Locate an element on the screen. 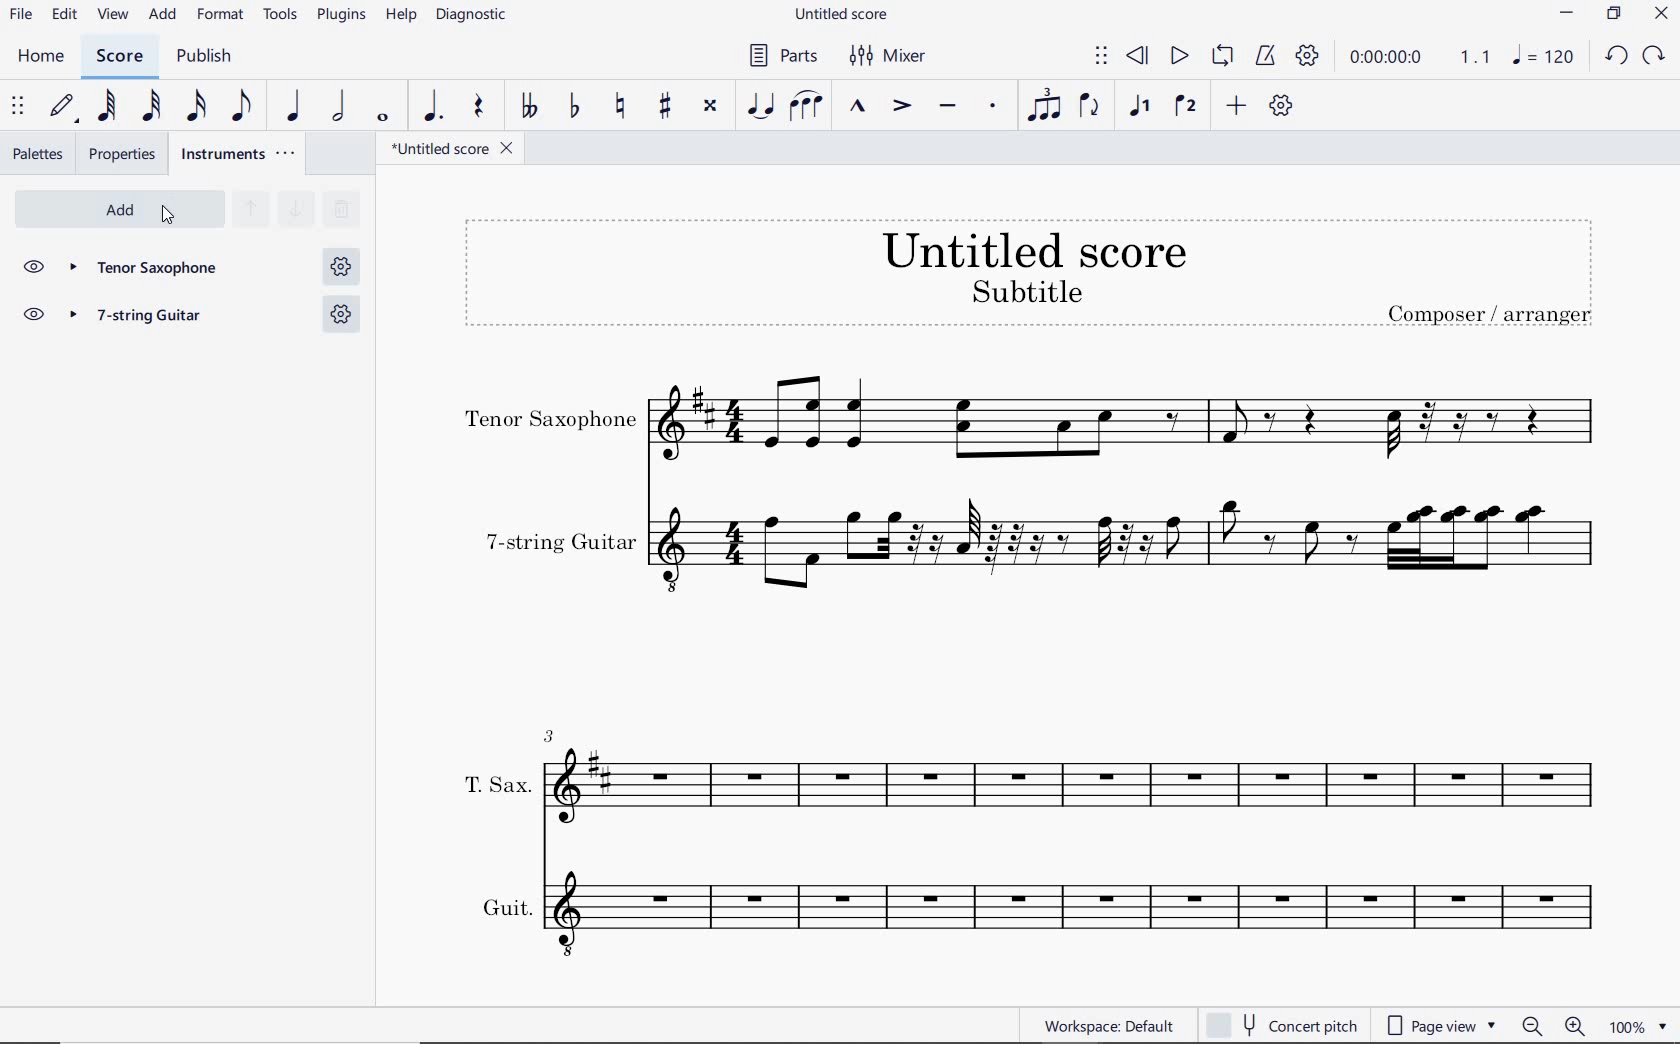  INSTRUMENT: GUIT is located at coordinates (1026, 911).